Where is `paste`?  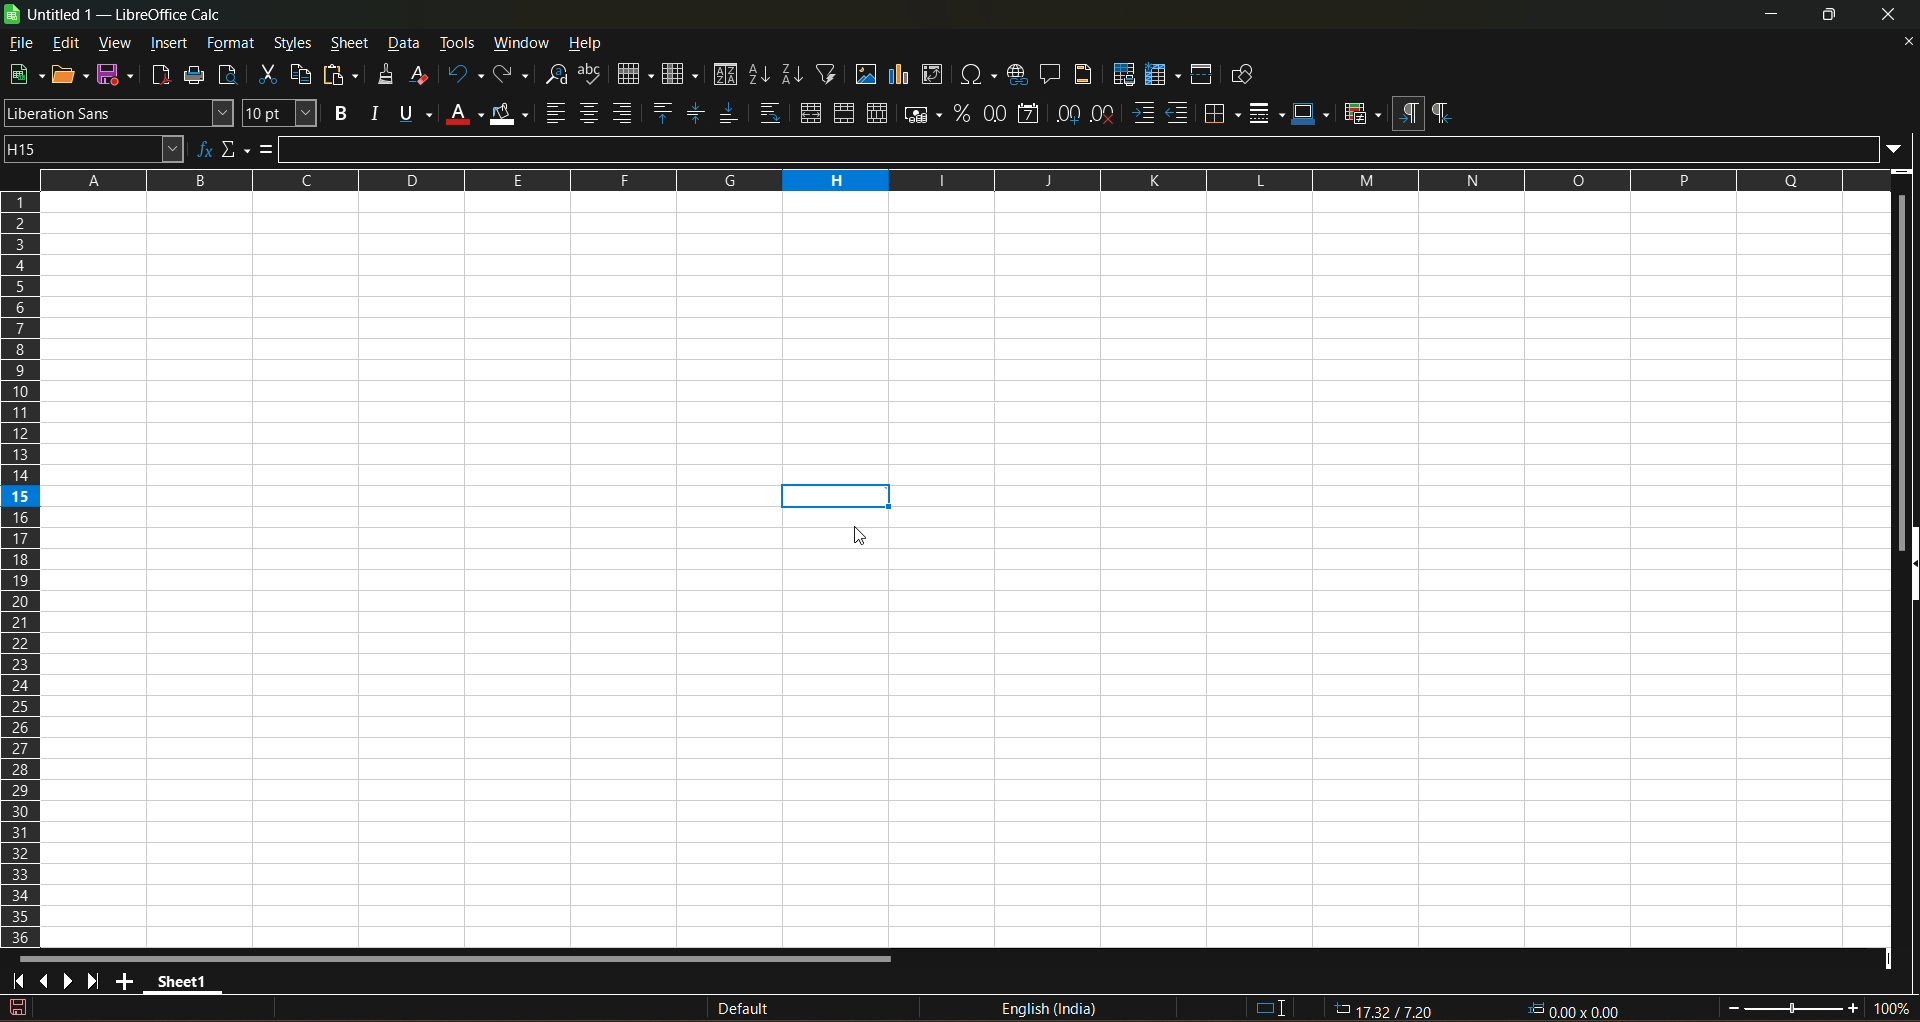 paste is located at coordinates (341, 74).